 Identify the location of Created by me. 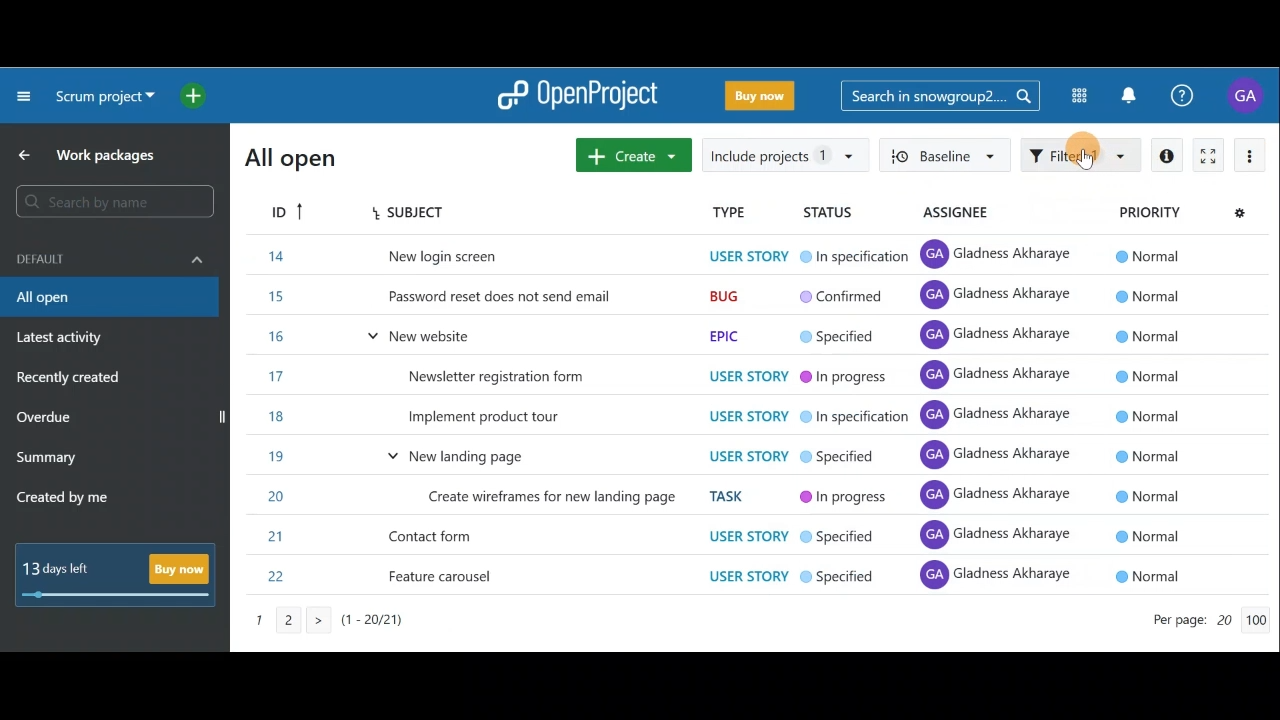
(74, 500).